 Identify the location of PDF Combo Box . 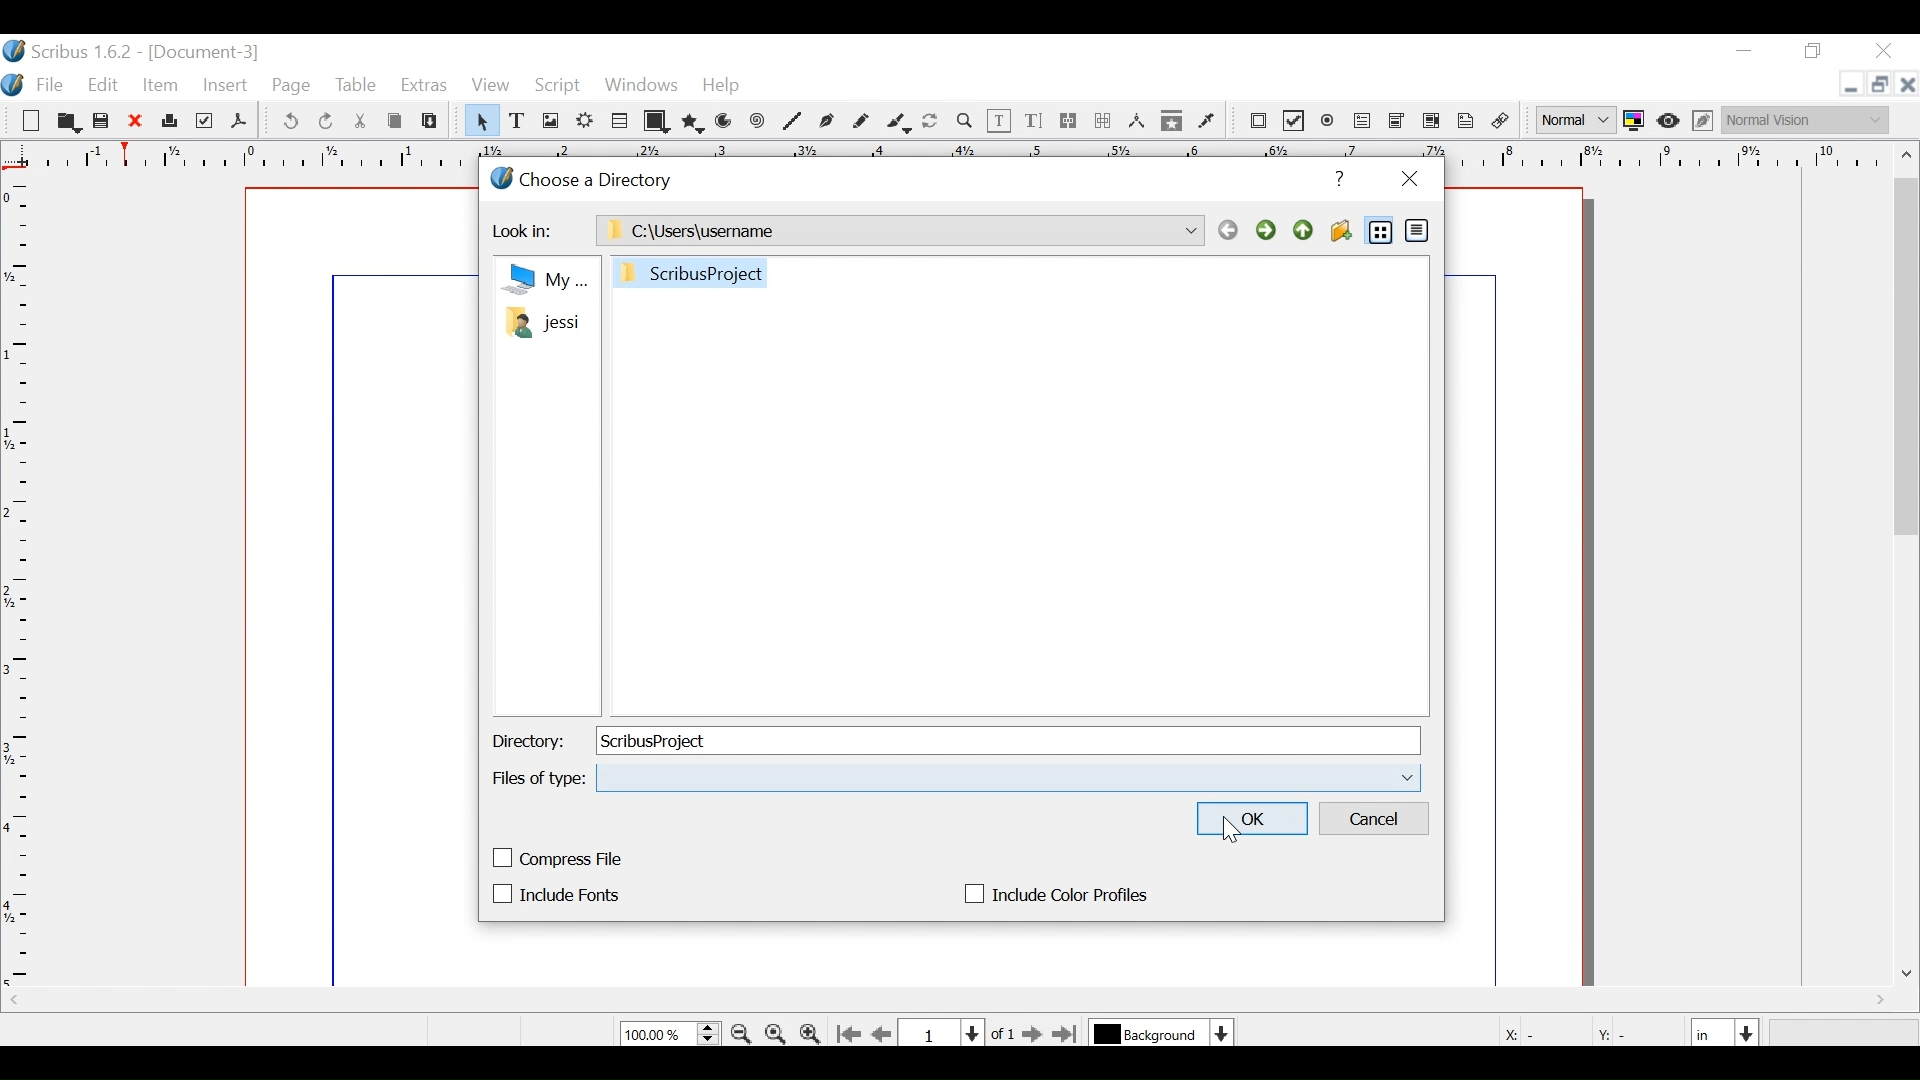
(1399, 123).